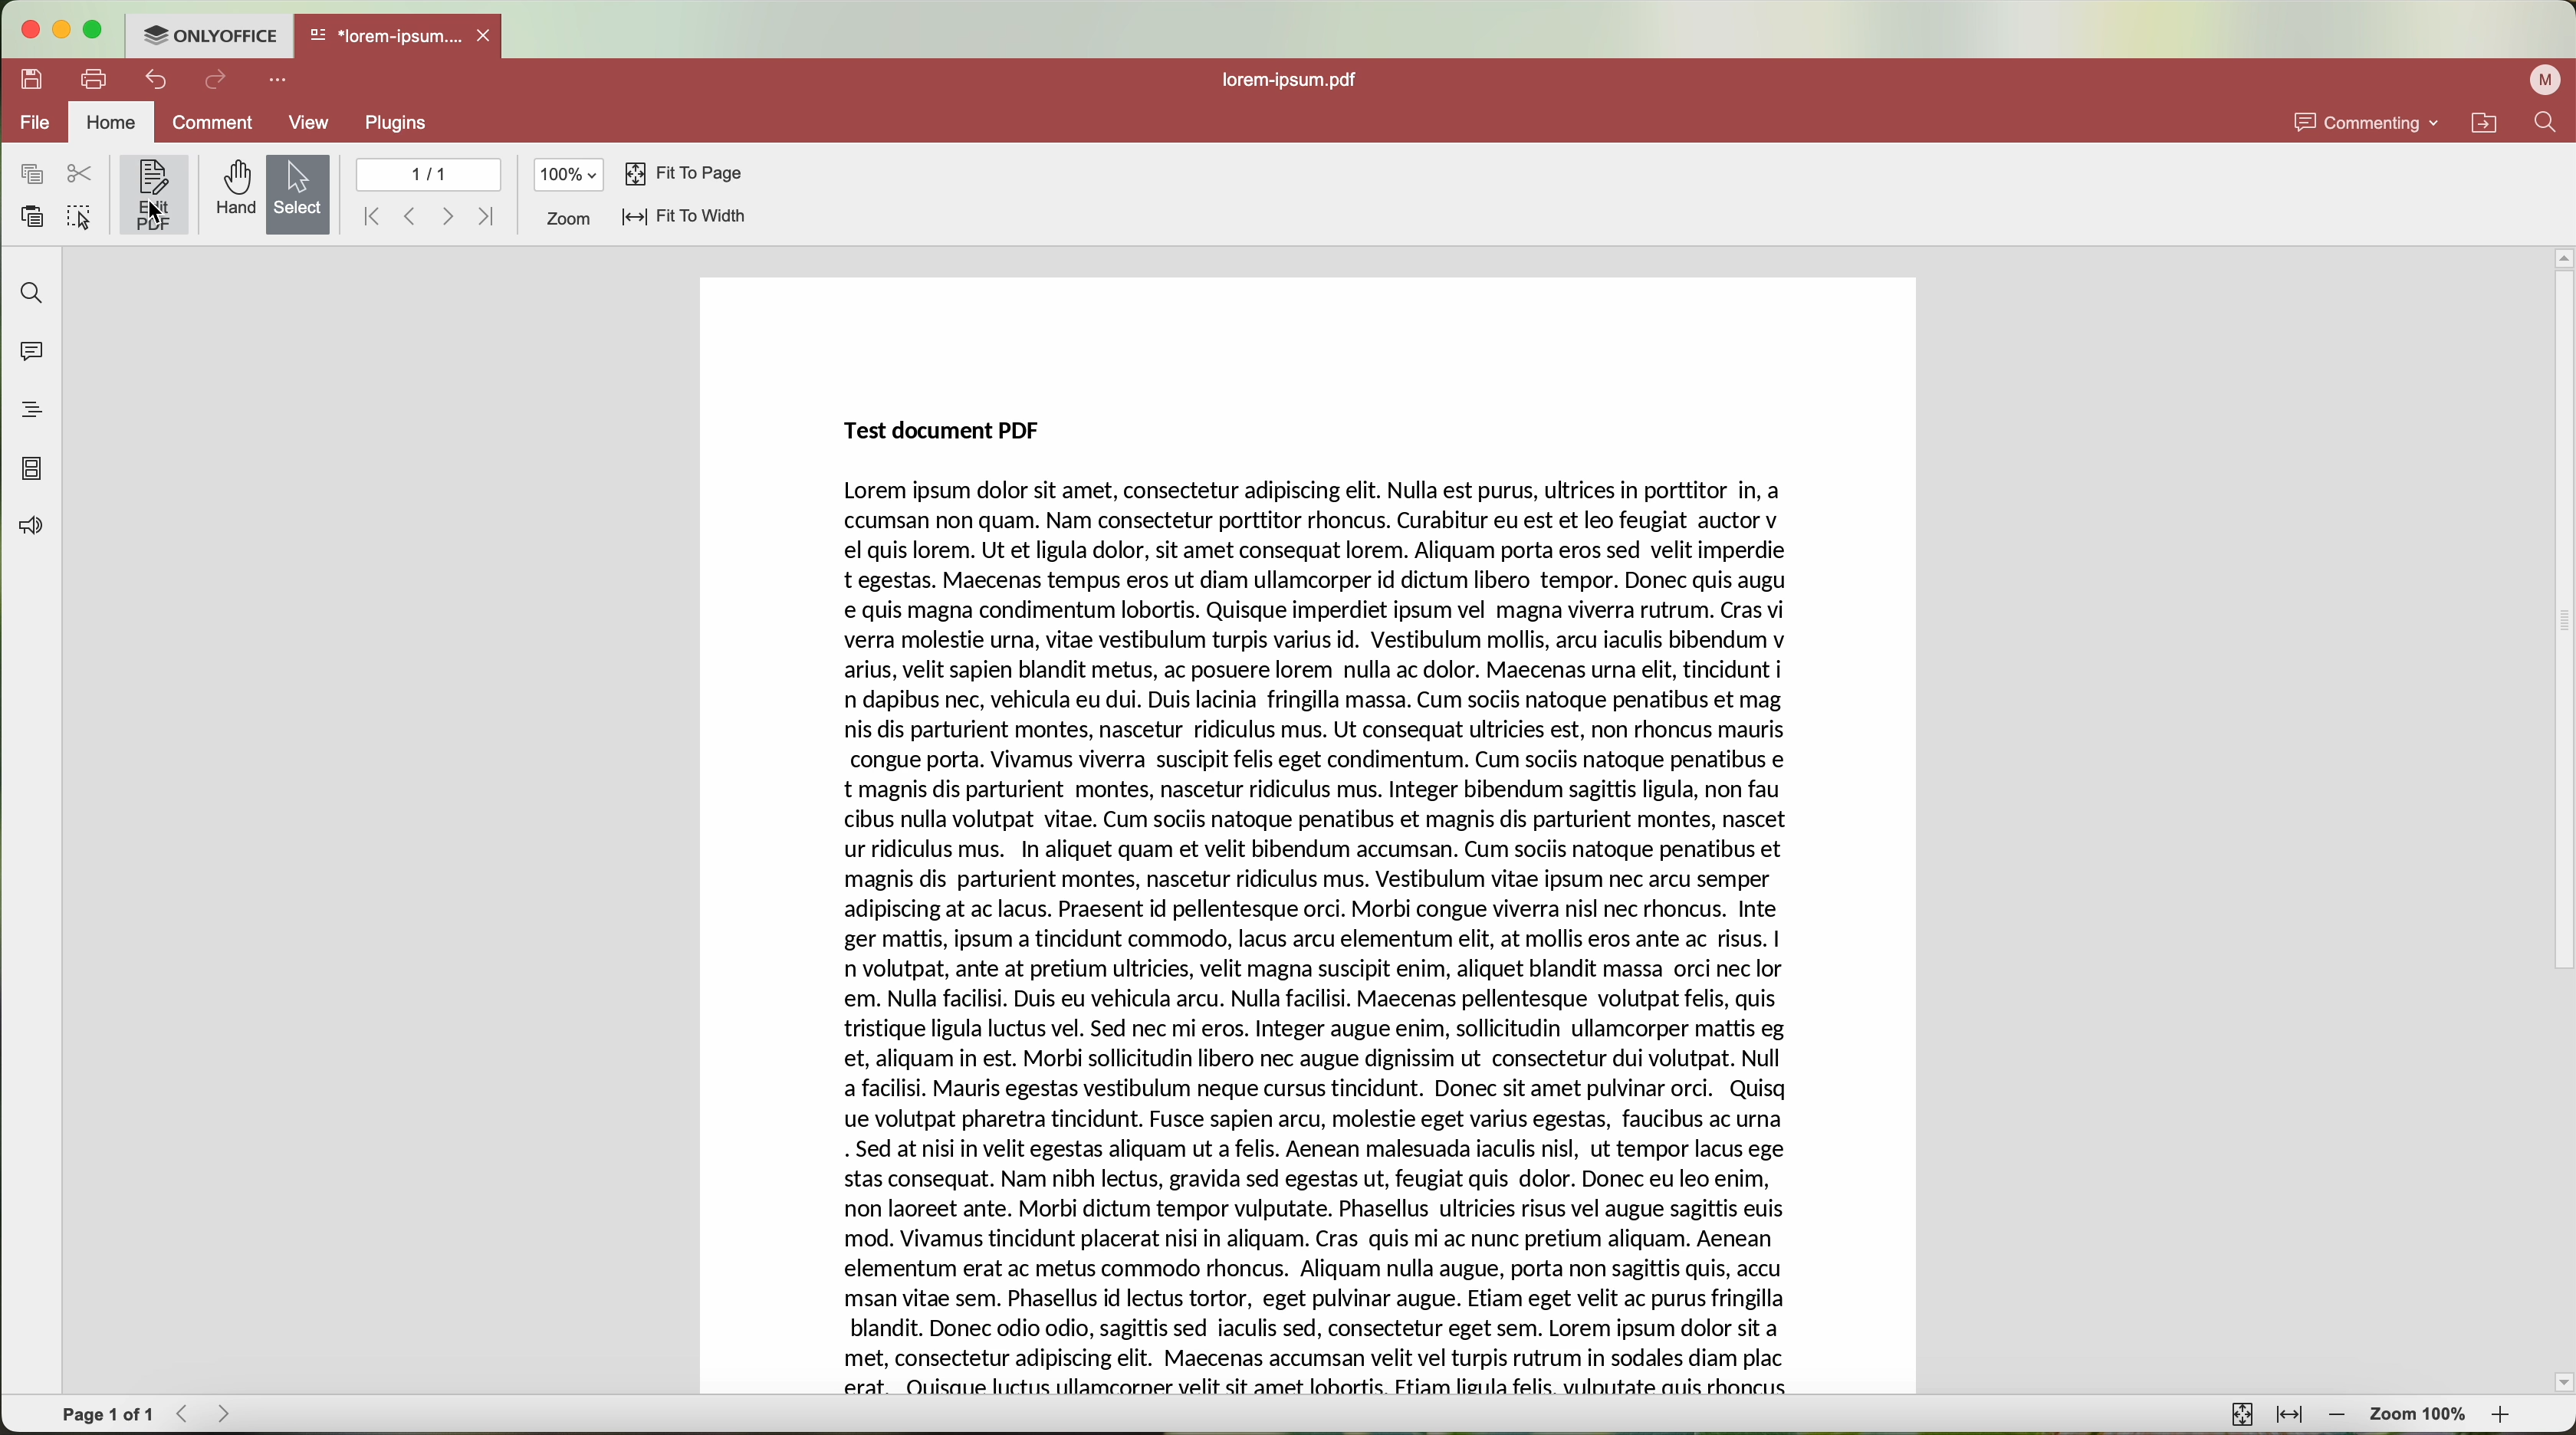 The height and width of the screenshot is (1435, 2576). Describe the element at coordinates (2243, 1415) in the screenshot. I see `fit to page` at that location.